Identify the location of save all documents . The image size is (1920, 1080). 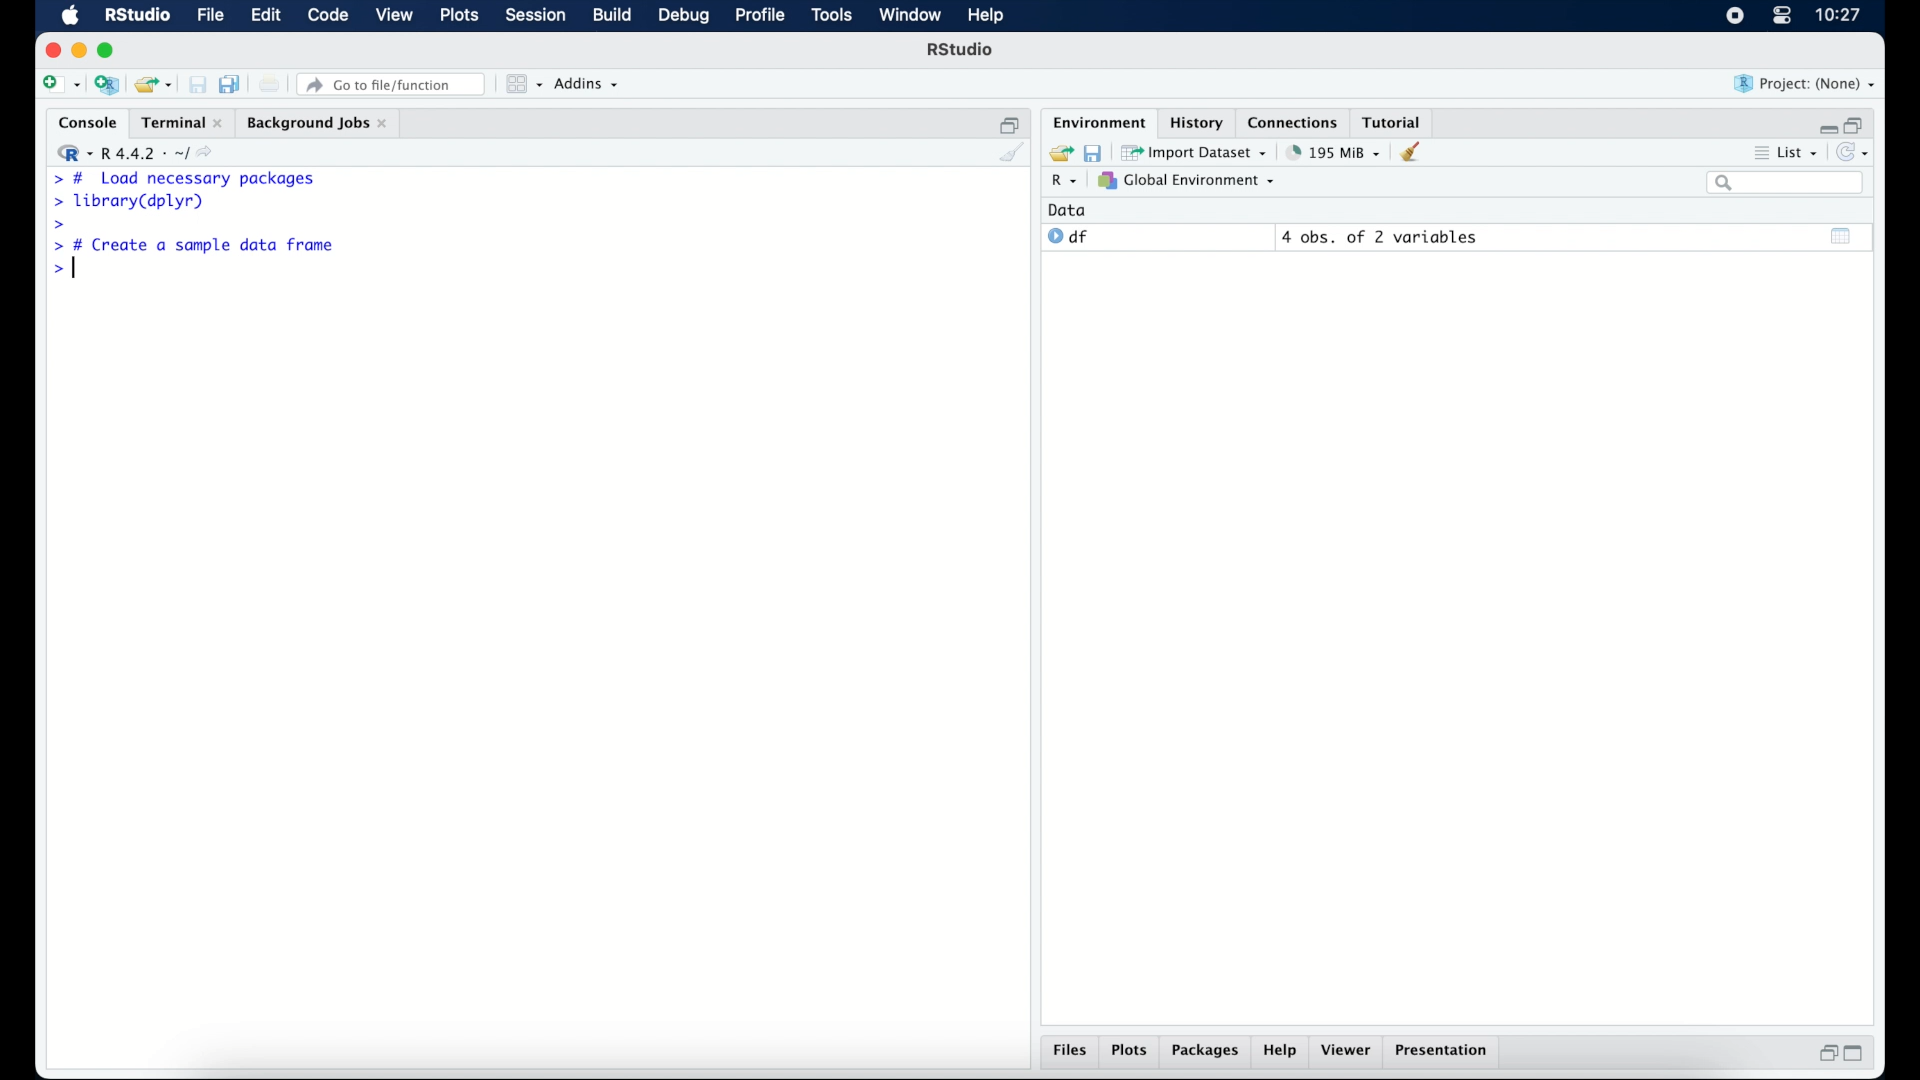
(232, 83).